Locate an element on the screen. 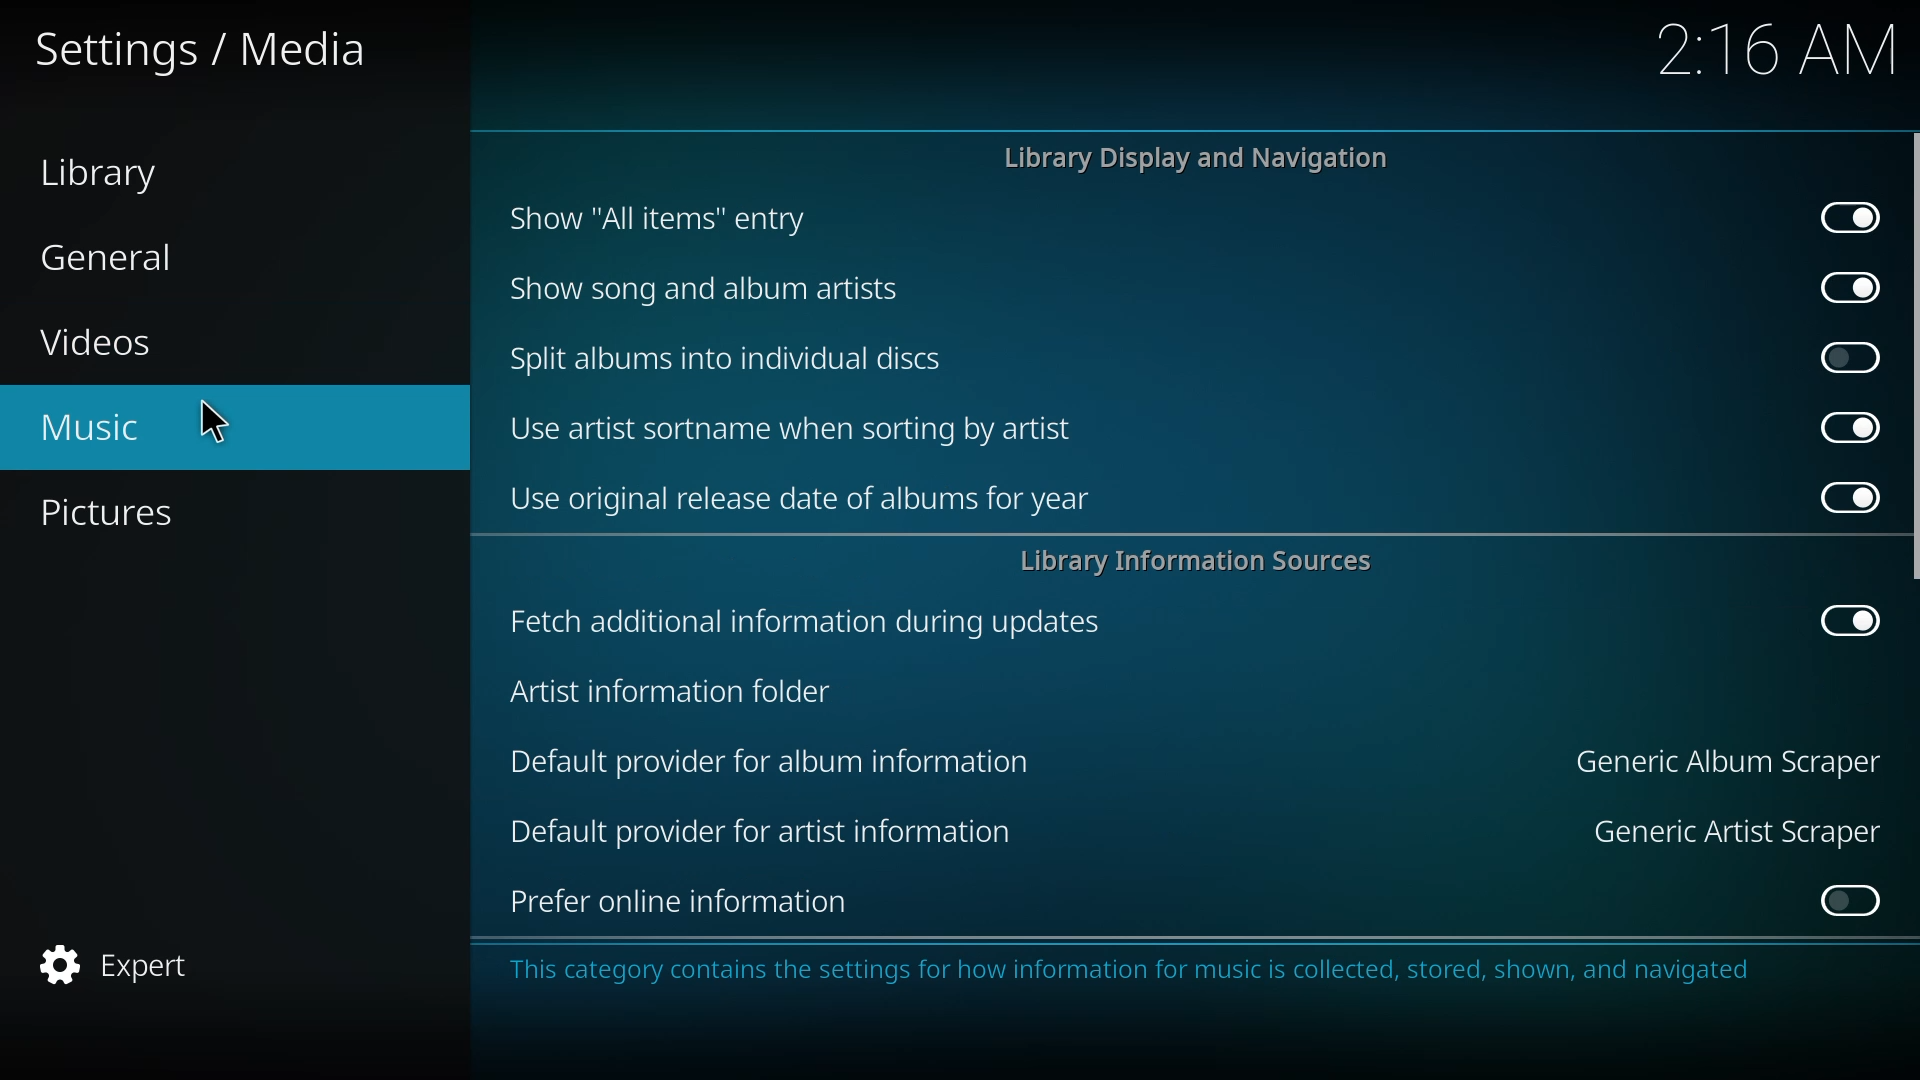 The width and height of the screenshot is (1920, 1080). general is located at coordinates (117, 257).